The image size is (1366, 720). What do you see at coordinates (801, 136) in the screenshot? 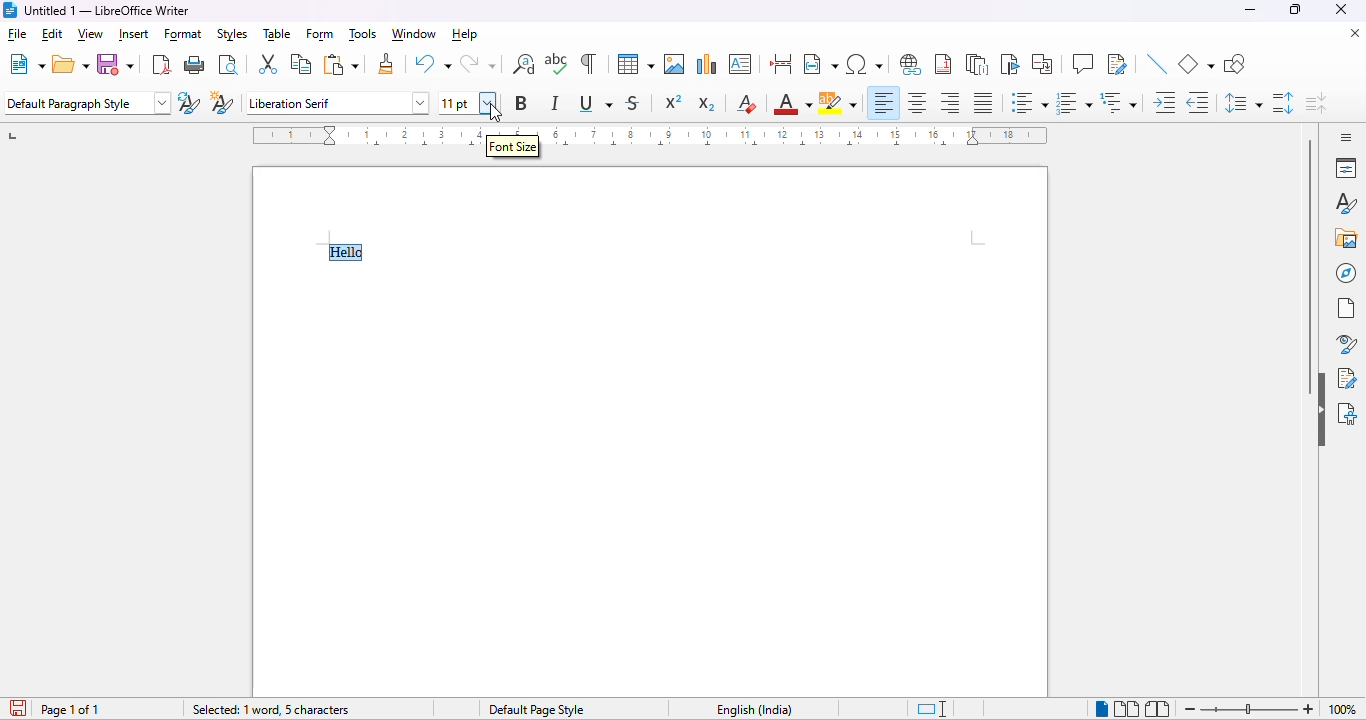
I see `ruler` at bounding box center [801, 136].